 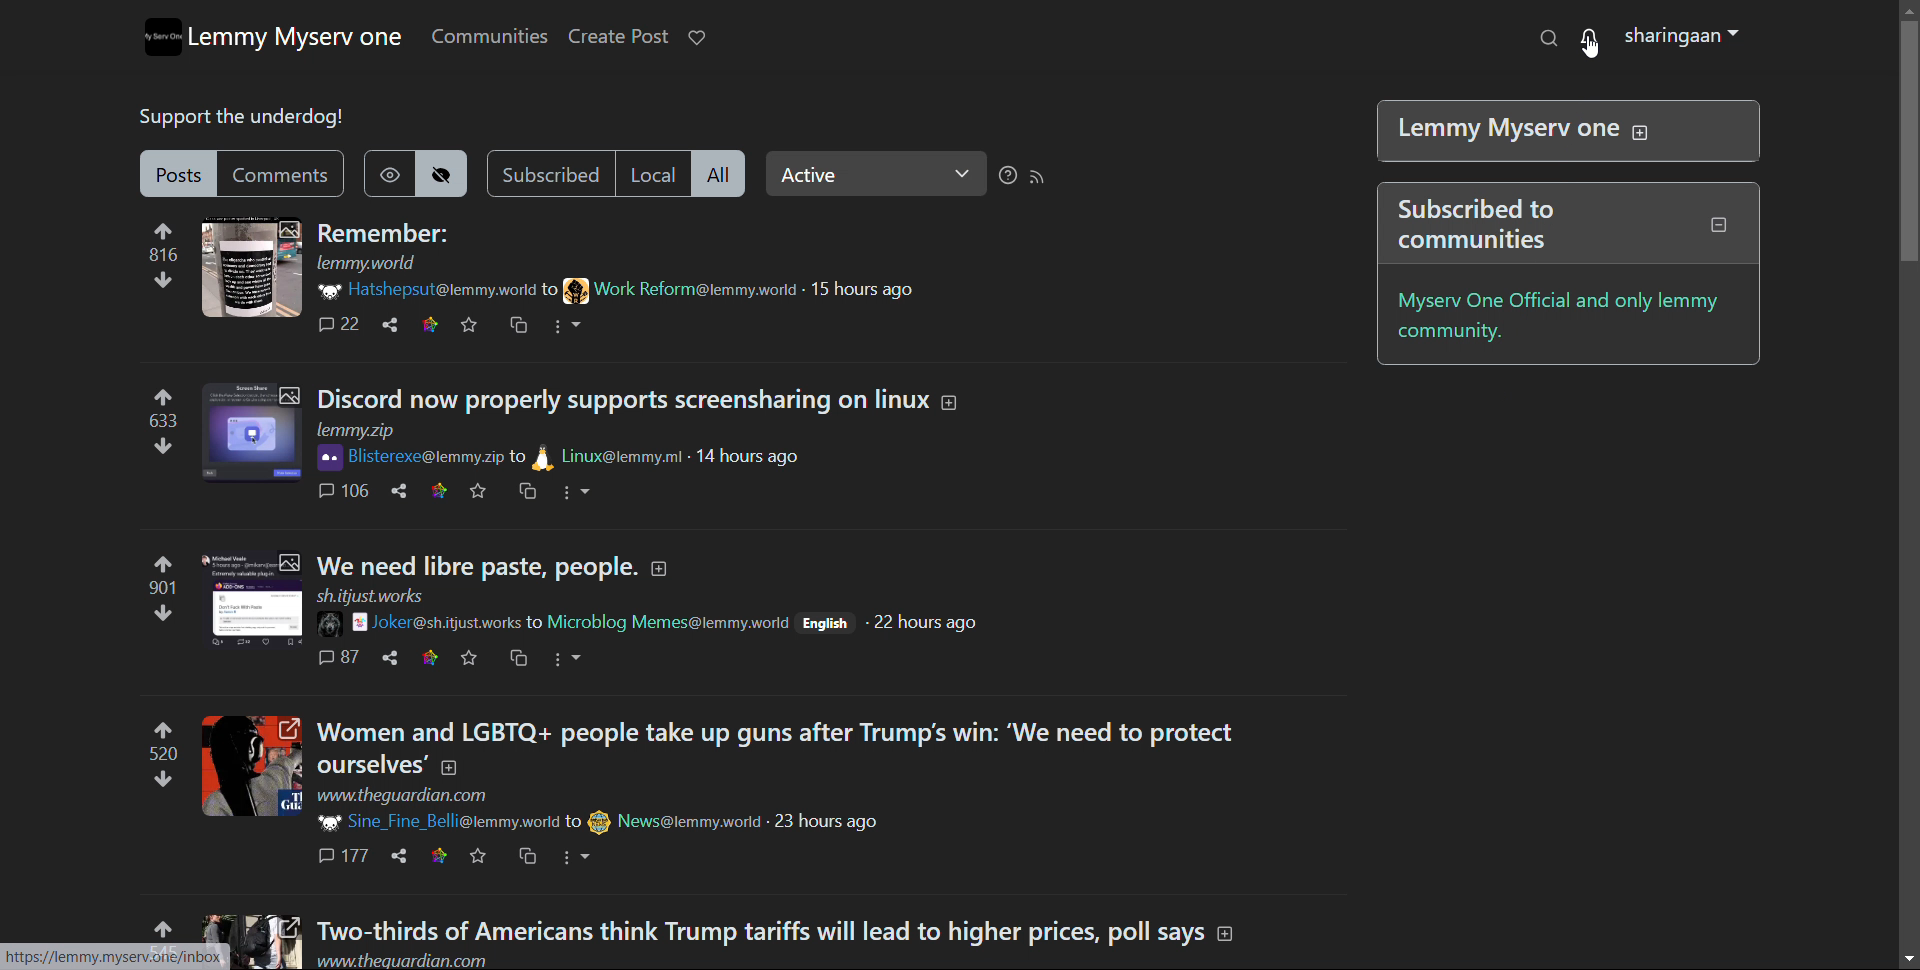 I want to click on comments, so click(x=284, y=174).